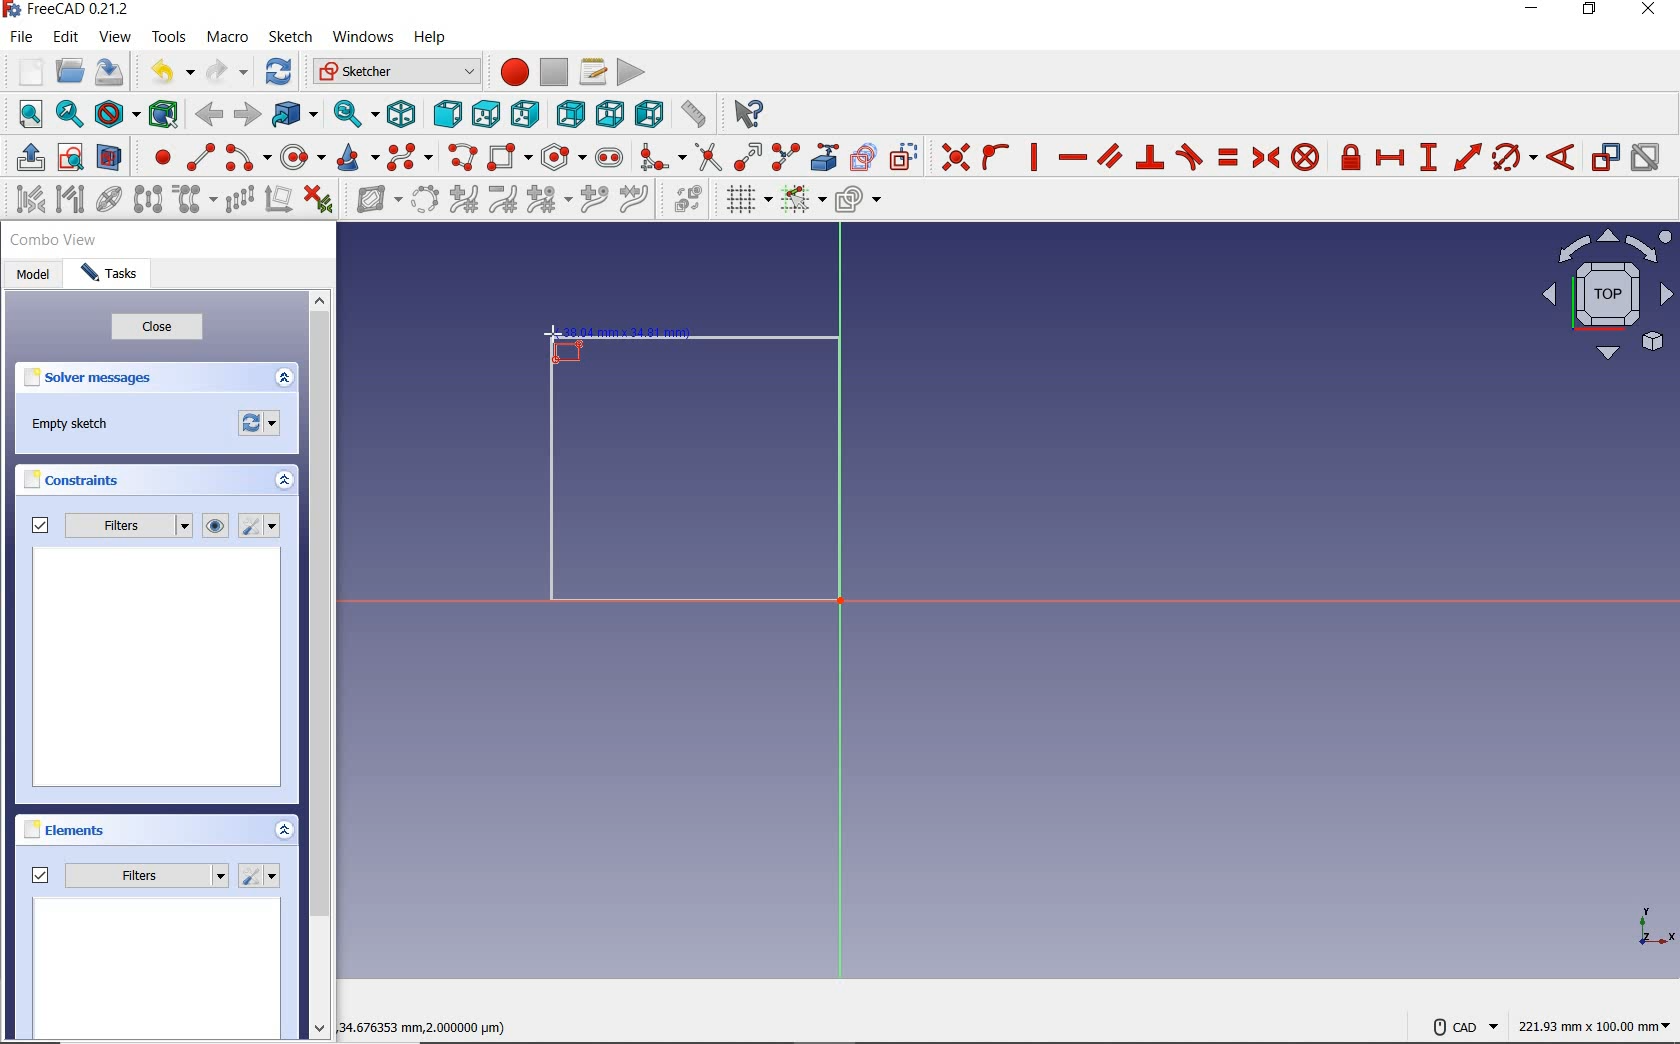 This screenshot has width=1680, height=1044. Describe the element at coordinates (610, 159) in the screenshot. I see `create slot` at that location.